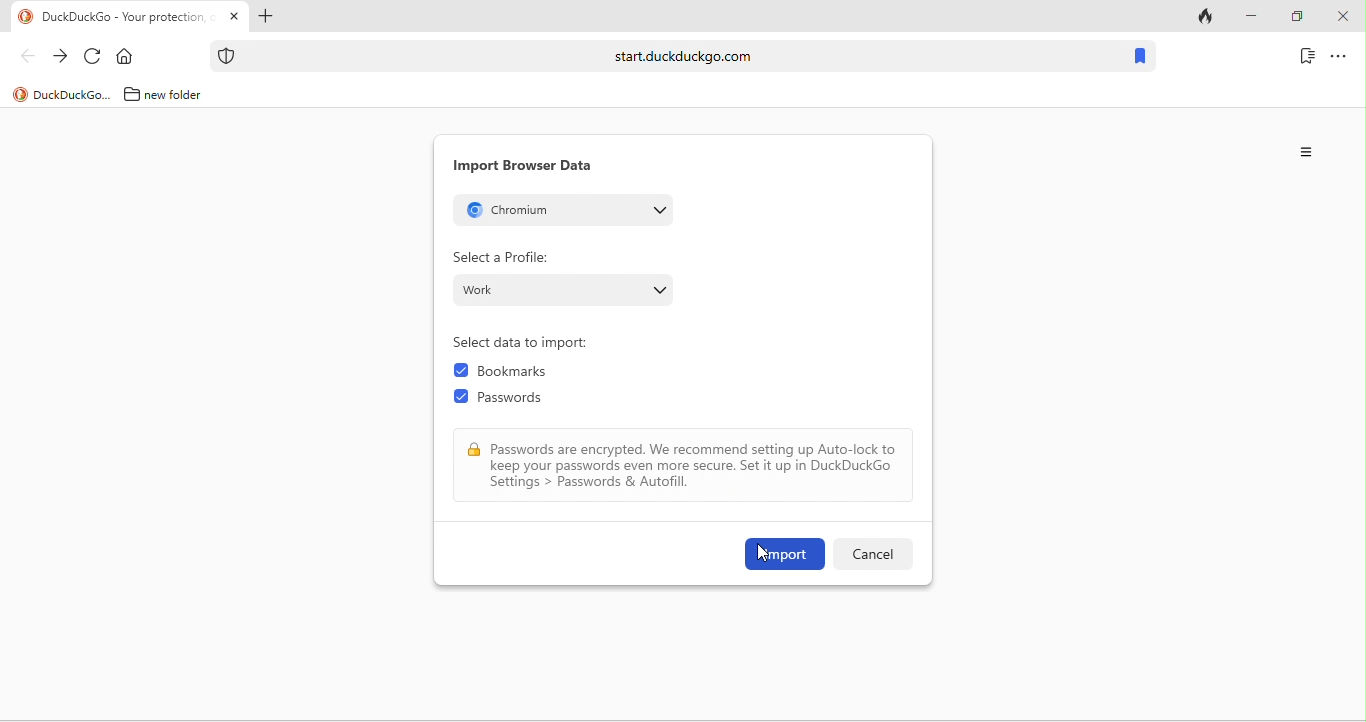  I want to click on option, so click(1339, 55).